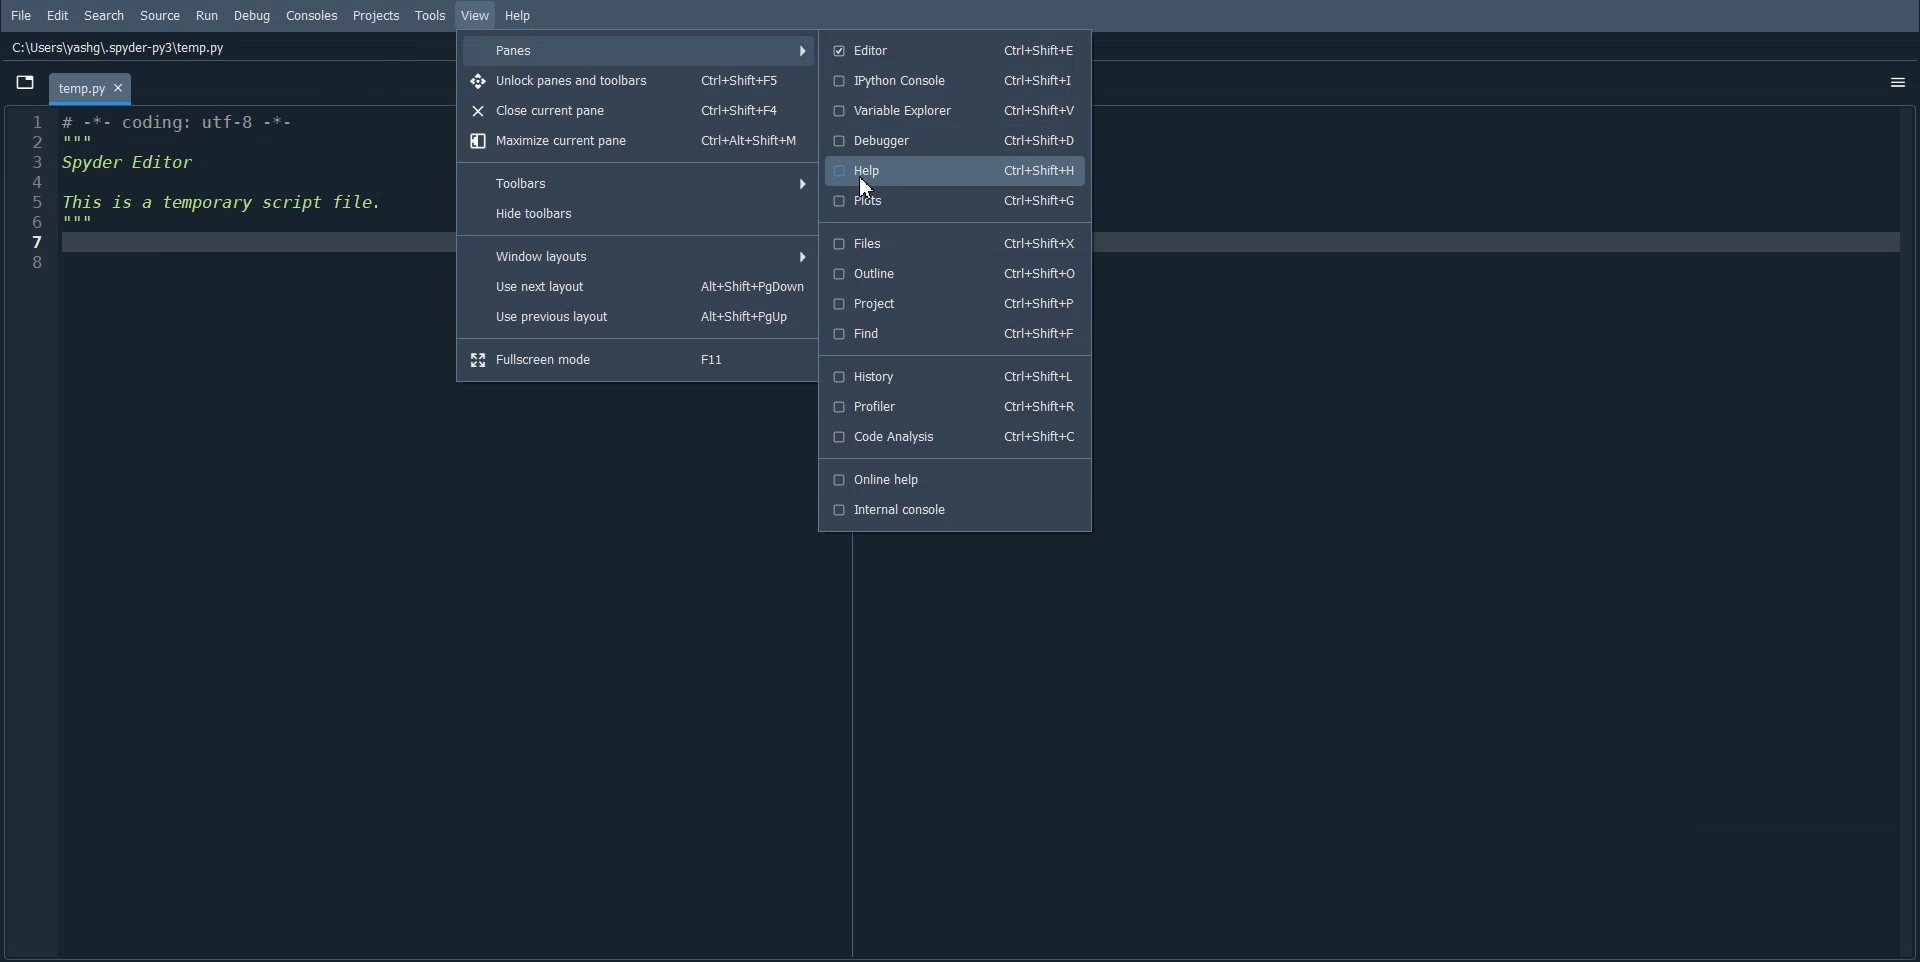  What do you see at coordinates (955, 242) in the screenshot?
I see `Files` at bounding box center [955, 242].